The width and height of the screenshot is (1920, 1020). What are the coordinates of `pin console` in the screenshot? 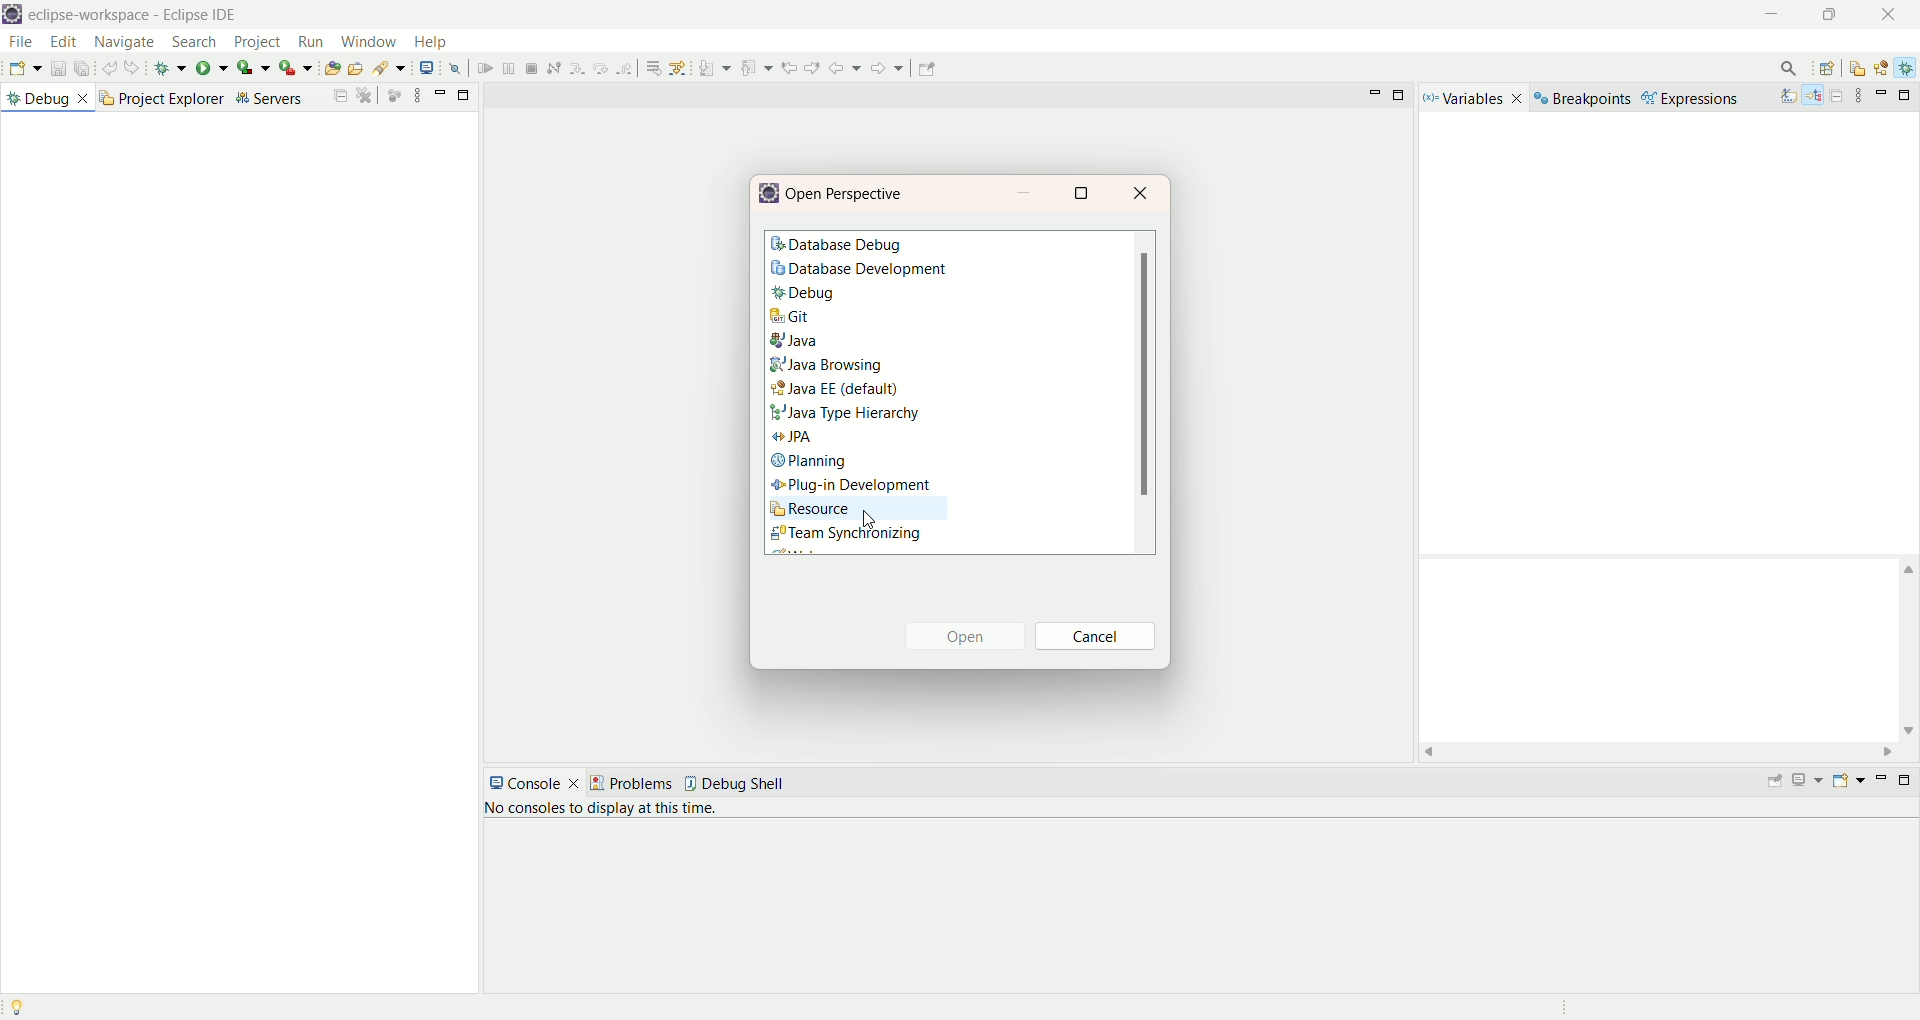 It's located at (1779, 776).